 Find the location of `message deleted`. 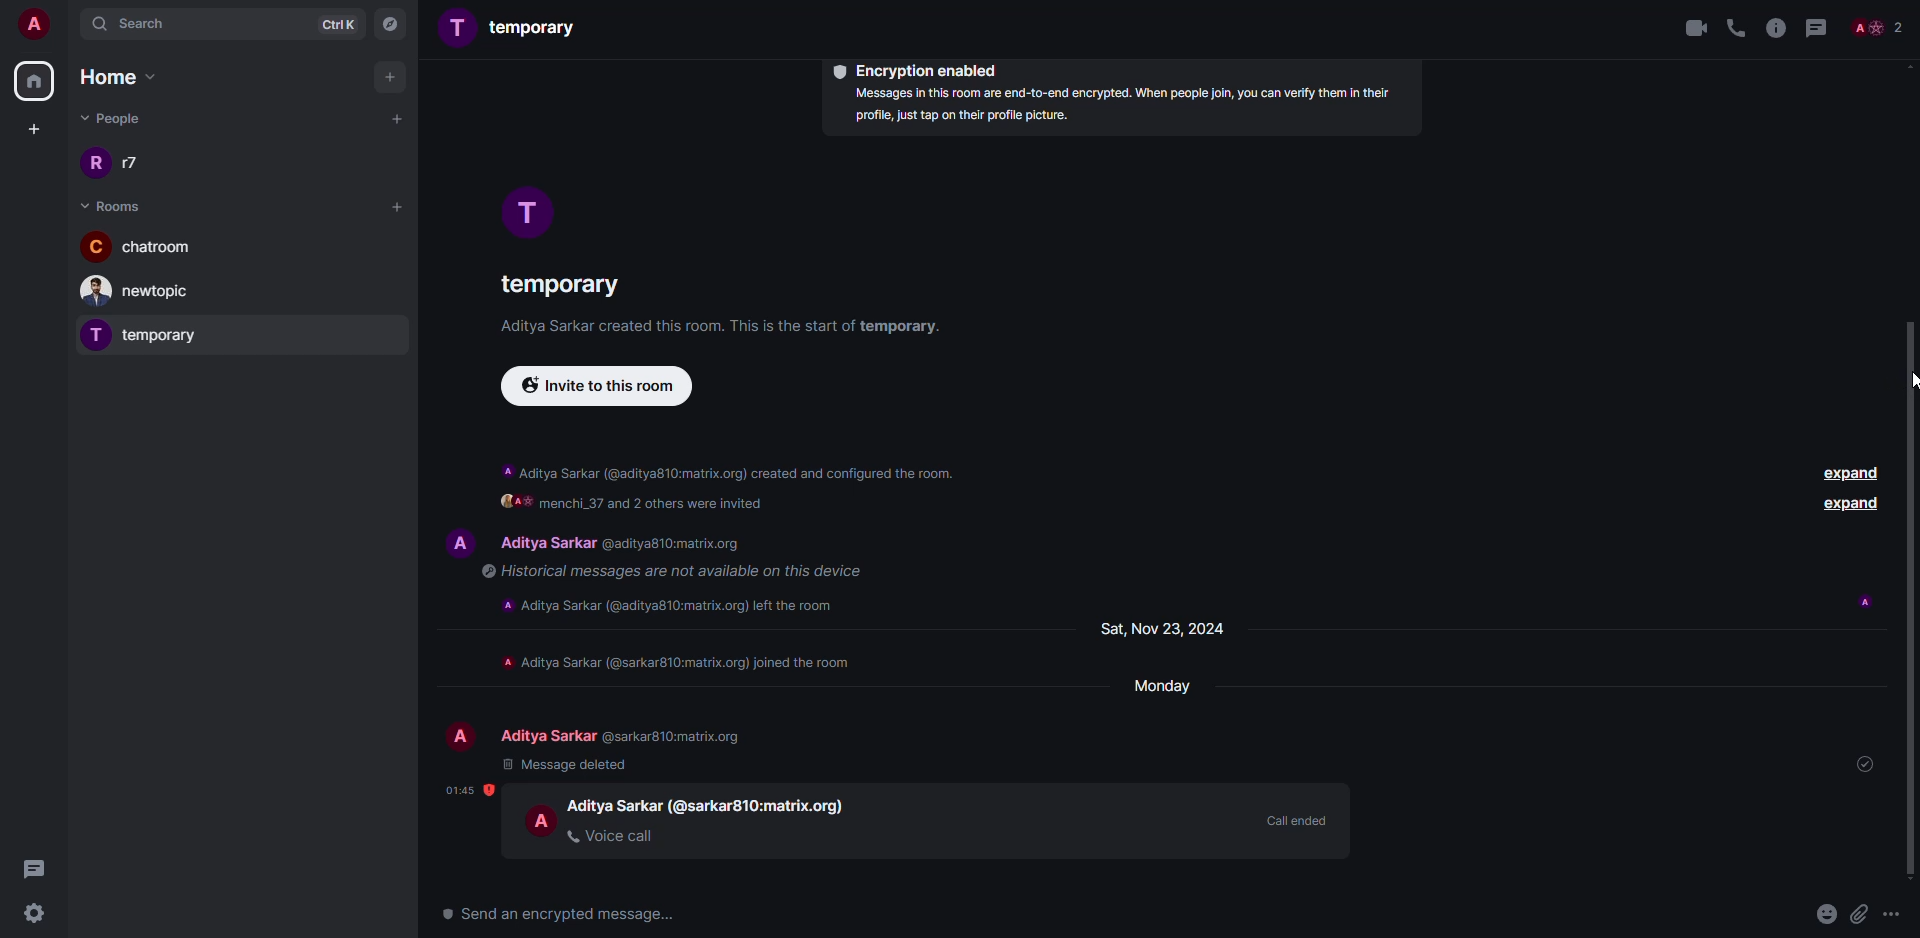

message deleted is located at coordinates (570, 764).